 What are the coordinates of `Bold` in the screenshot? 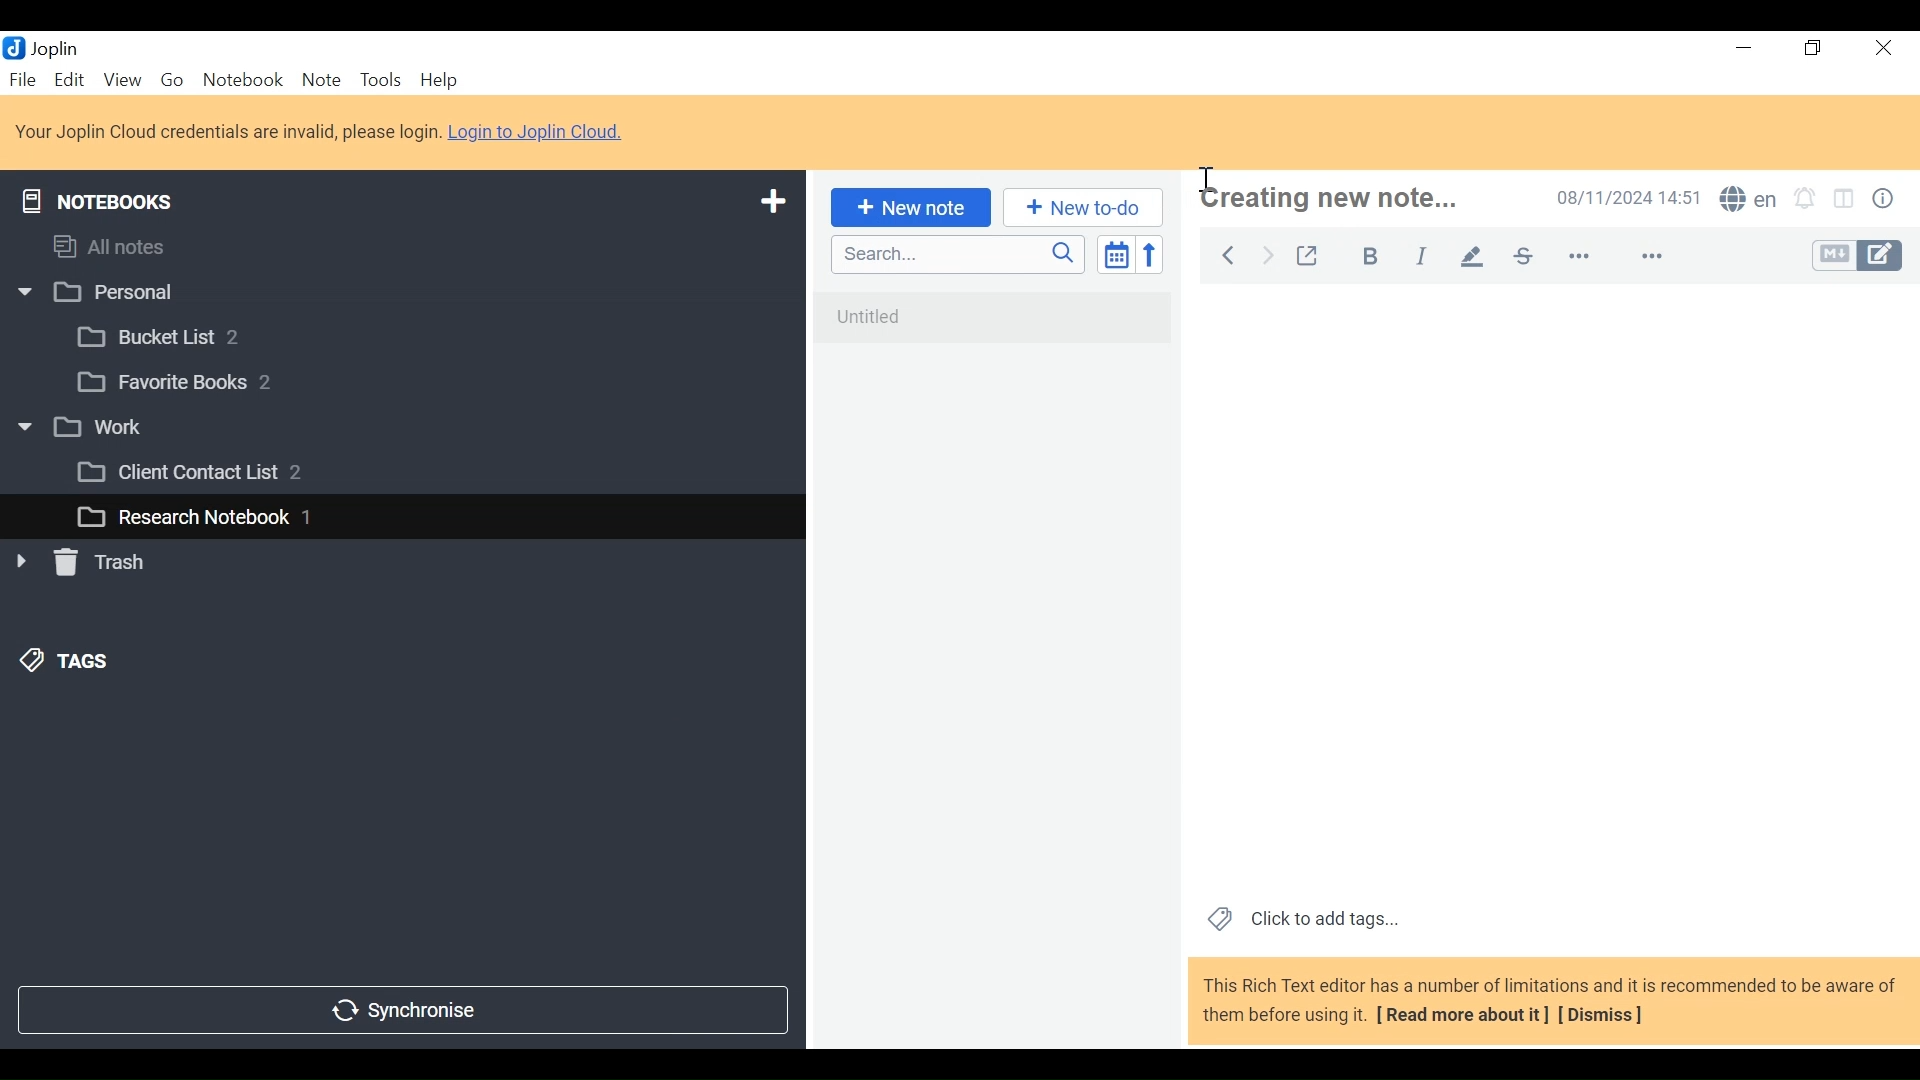 It's located at (1361, 253).